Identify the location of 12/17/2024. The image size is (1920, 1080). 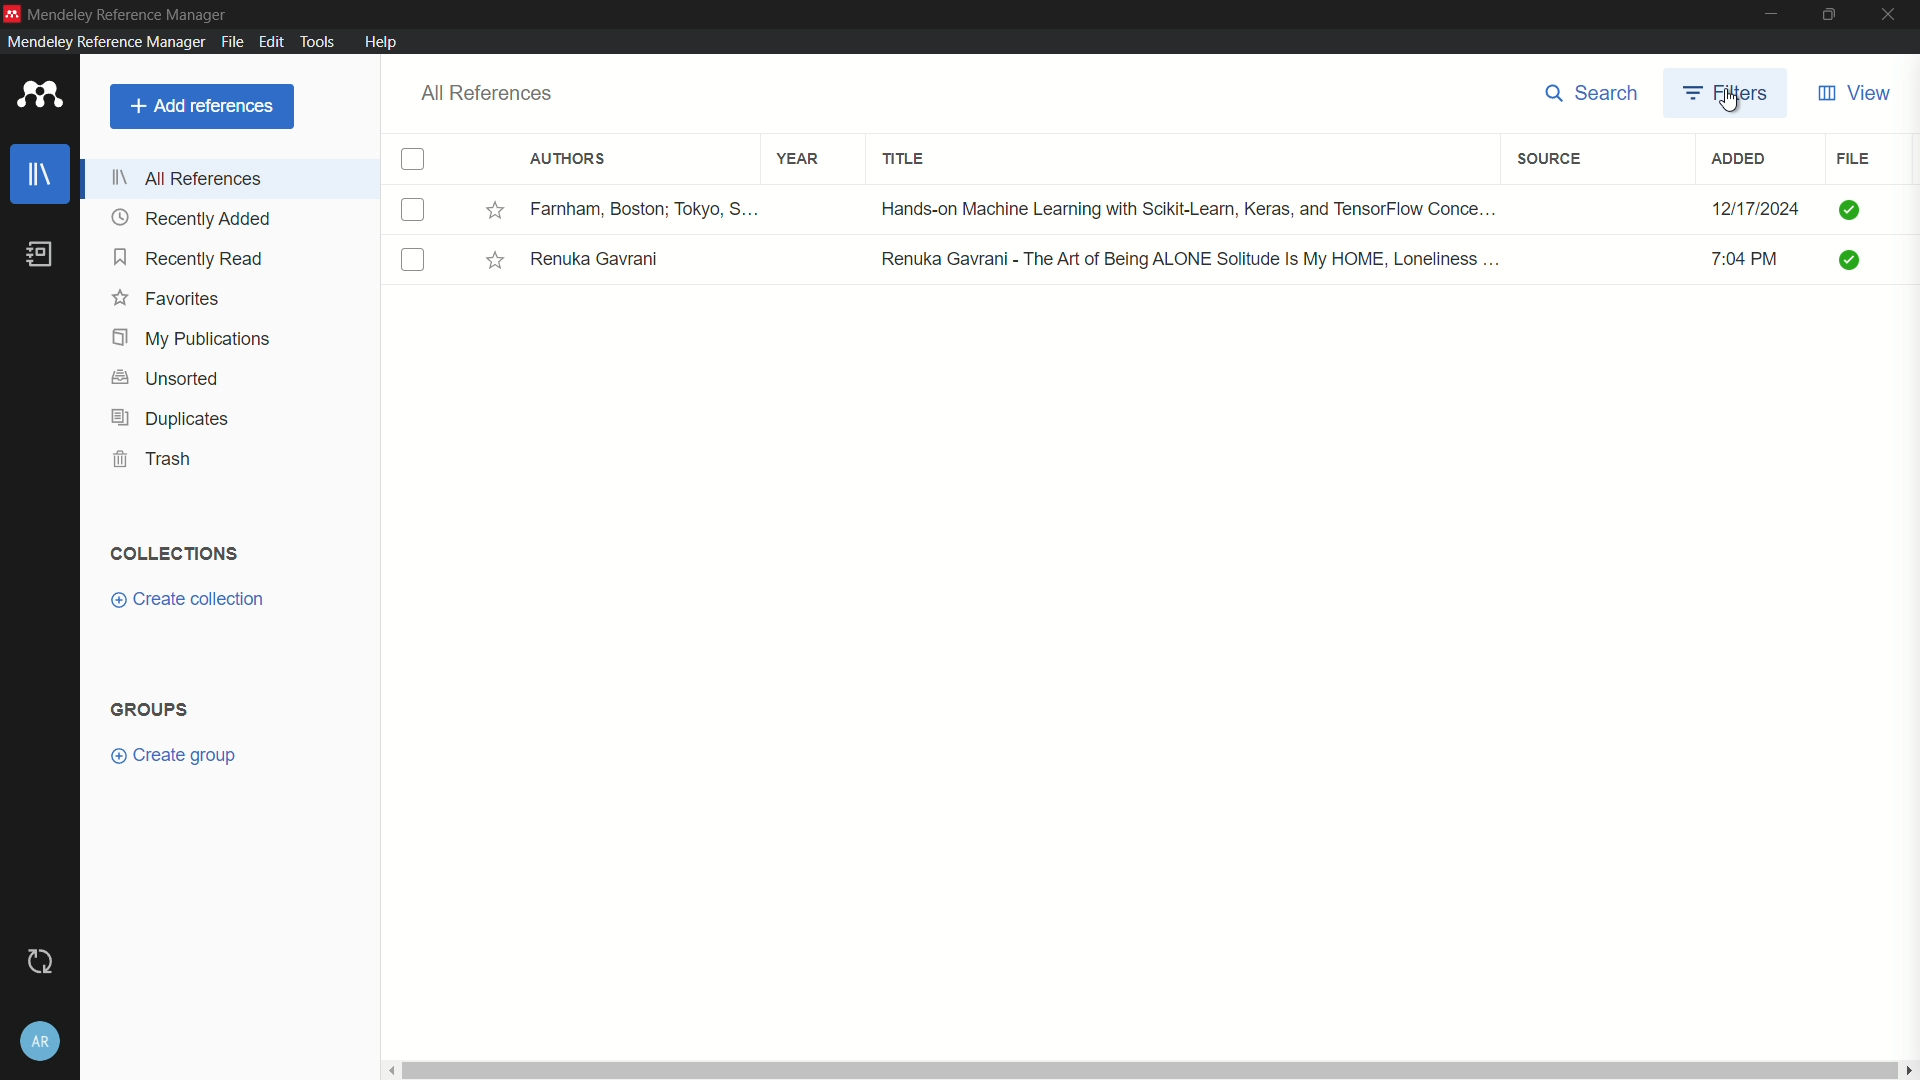
(1762, 209).